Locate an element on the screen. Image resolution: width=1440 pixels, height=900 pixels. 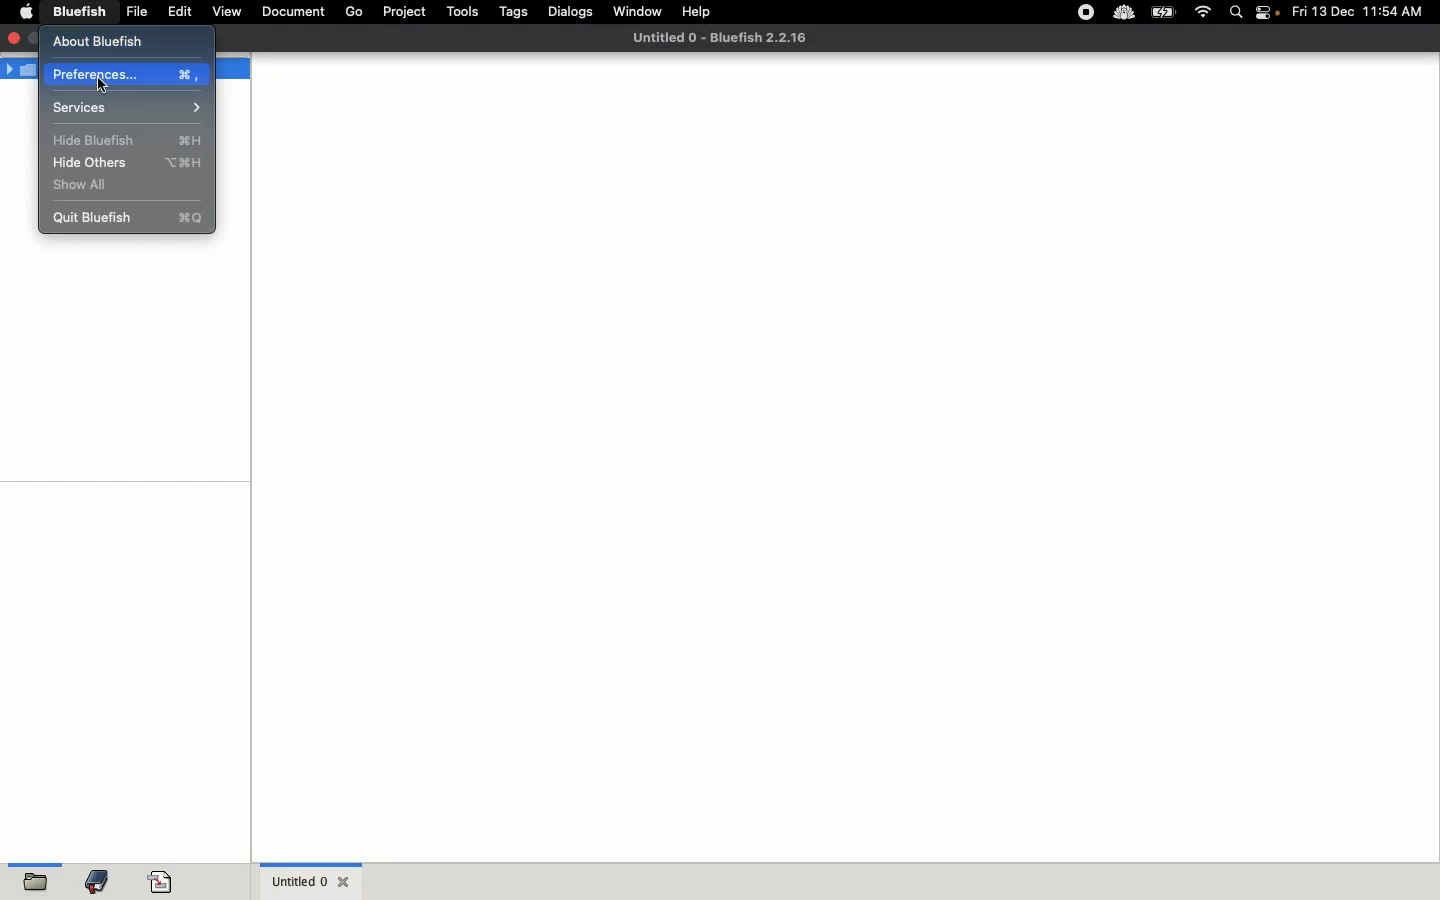
Services is located at coordinates (130, 109).